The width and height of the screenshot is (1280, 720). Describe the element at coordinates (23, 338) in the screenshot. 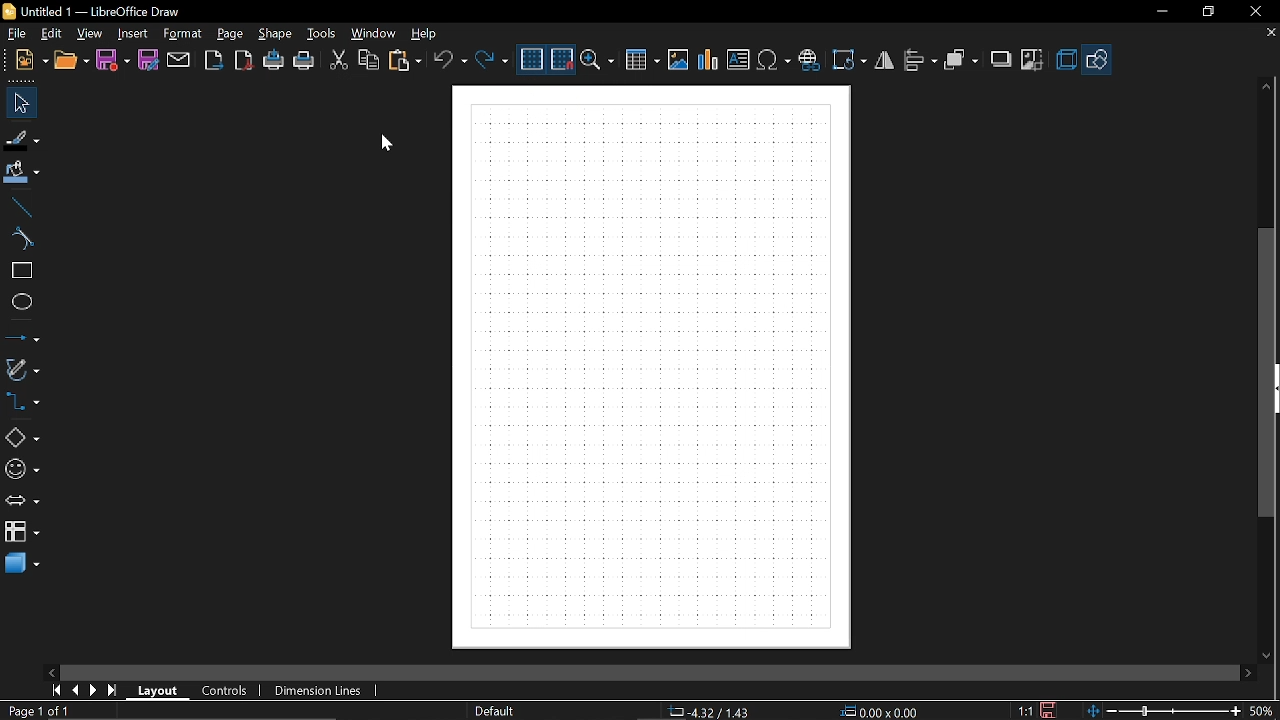

I see `lines and arrows` at that location.